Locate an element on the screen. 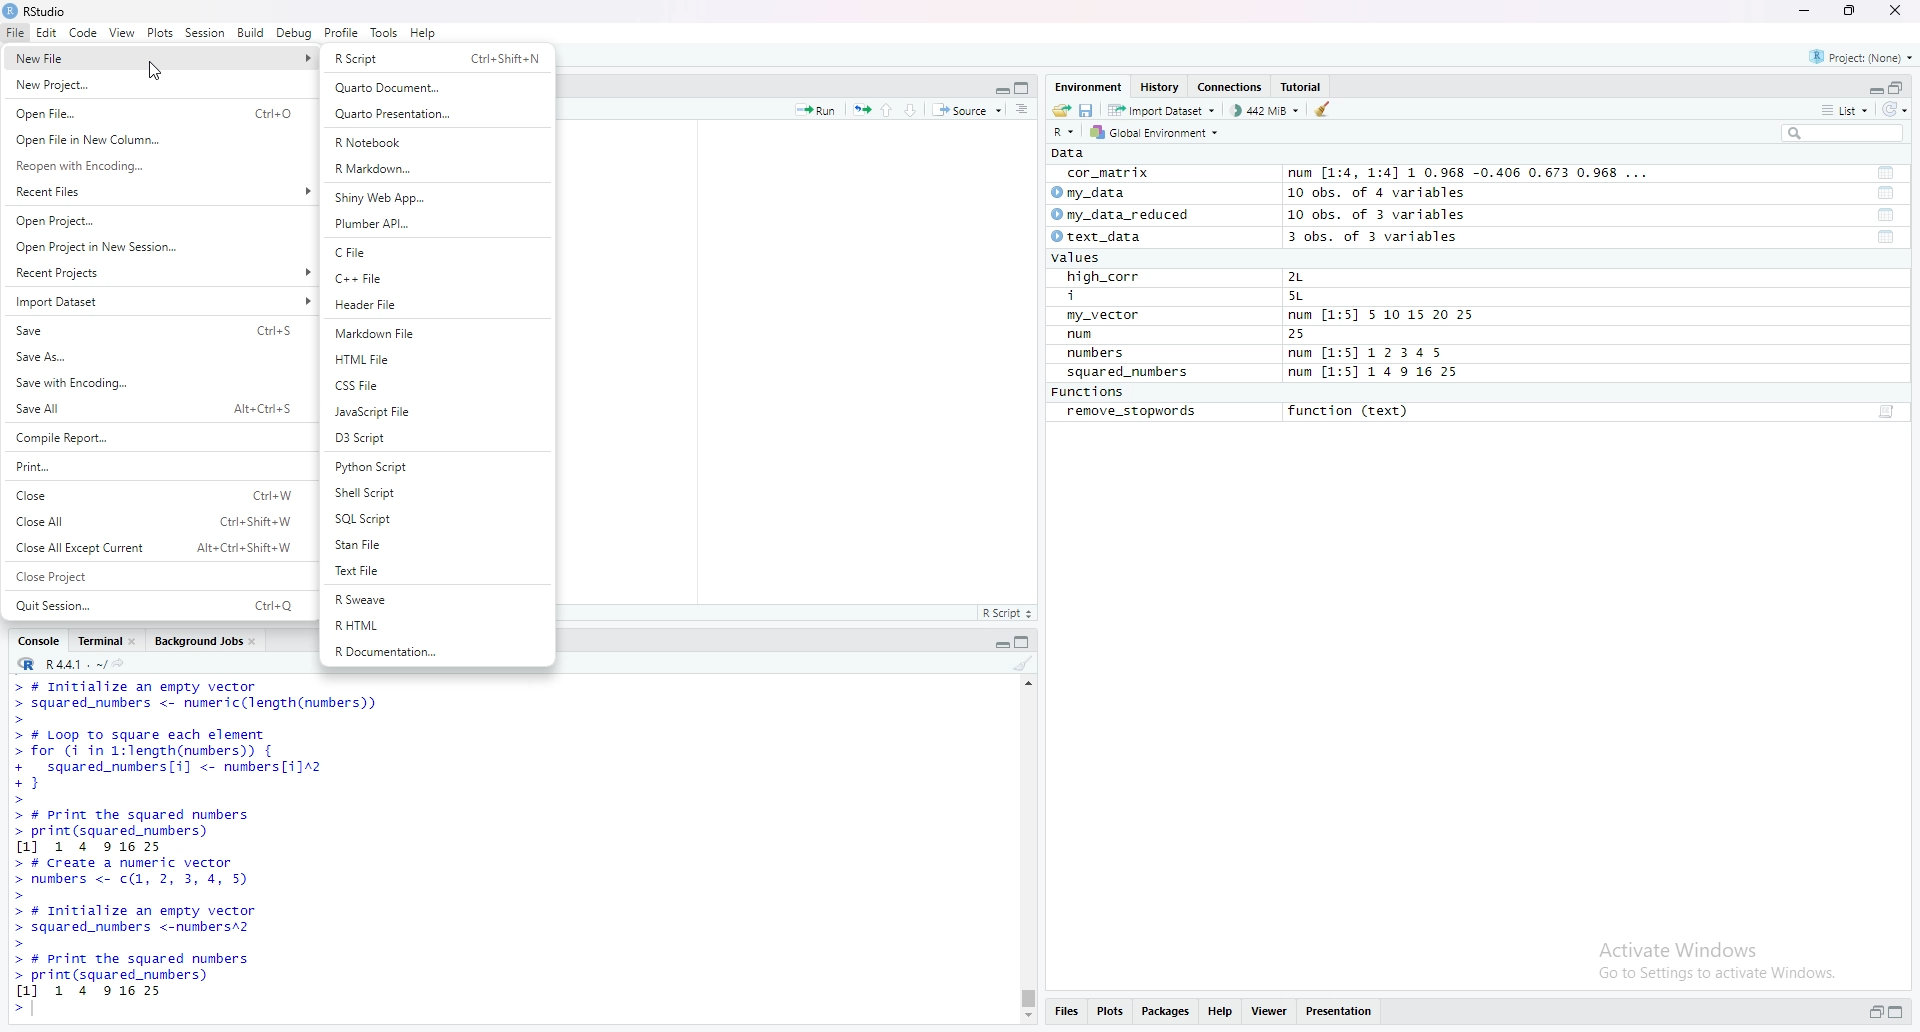  Open Project in New Session... is located at coordinates (155, 247).